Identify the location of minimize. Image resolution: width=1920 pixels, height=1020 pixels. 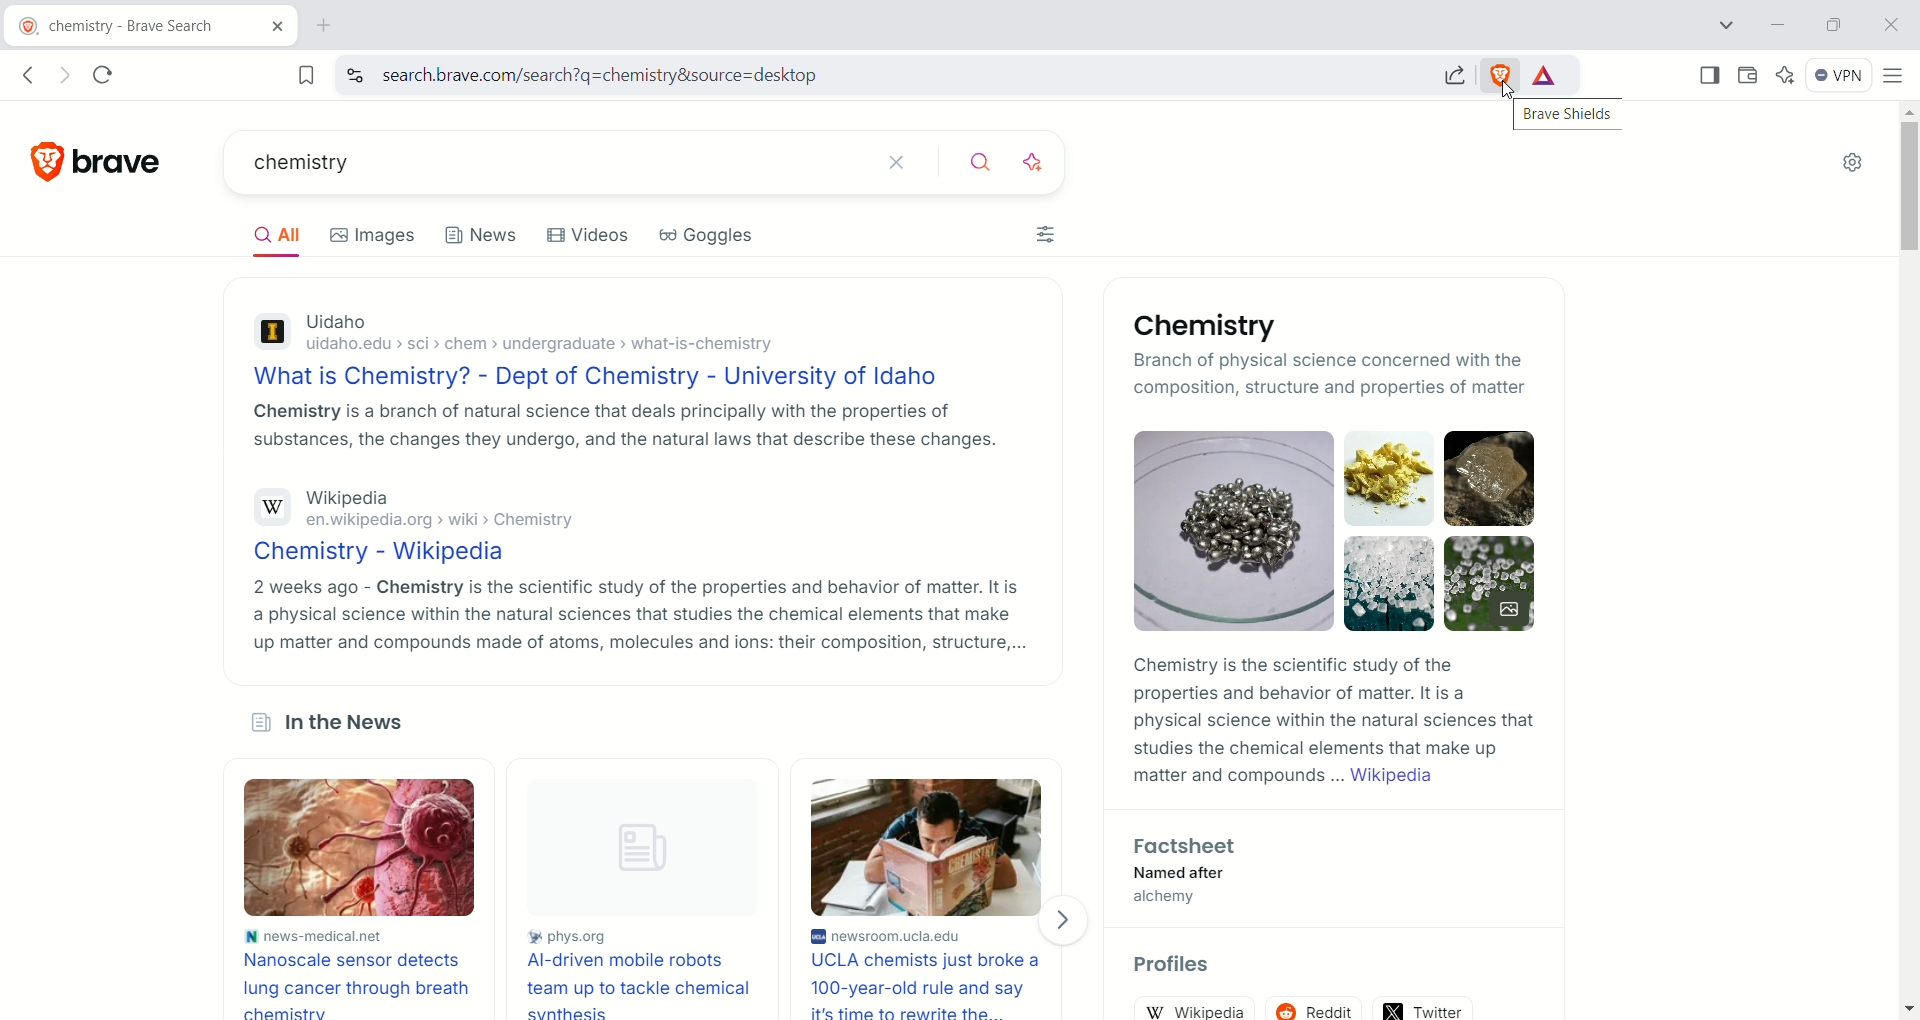
(1778, 23).